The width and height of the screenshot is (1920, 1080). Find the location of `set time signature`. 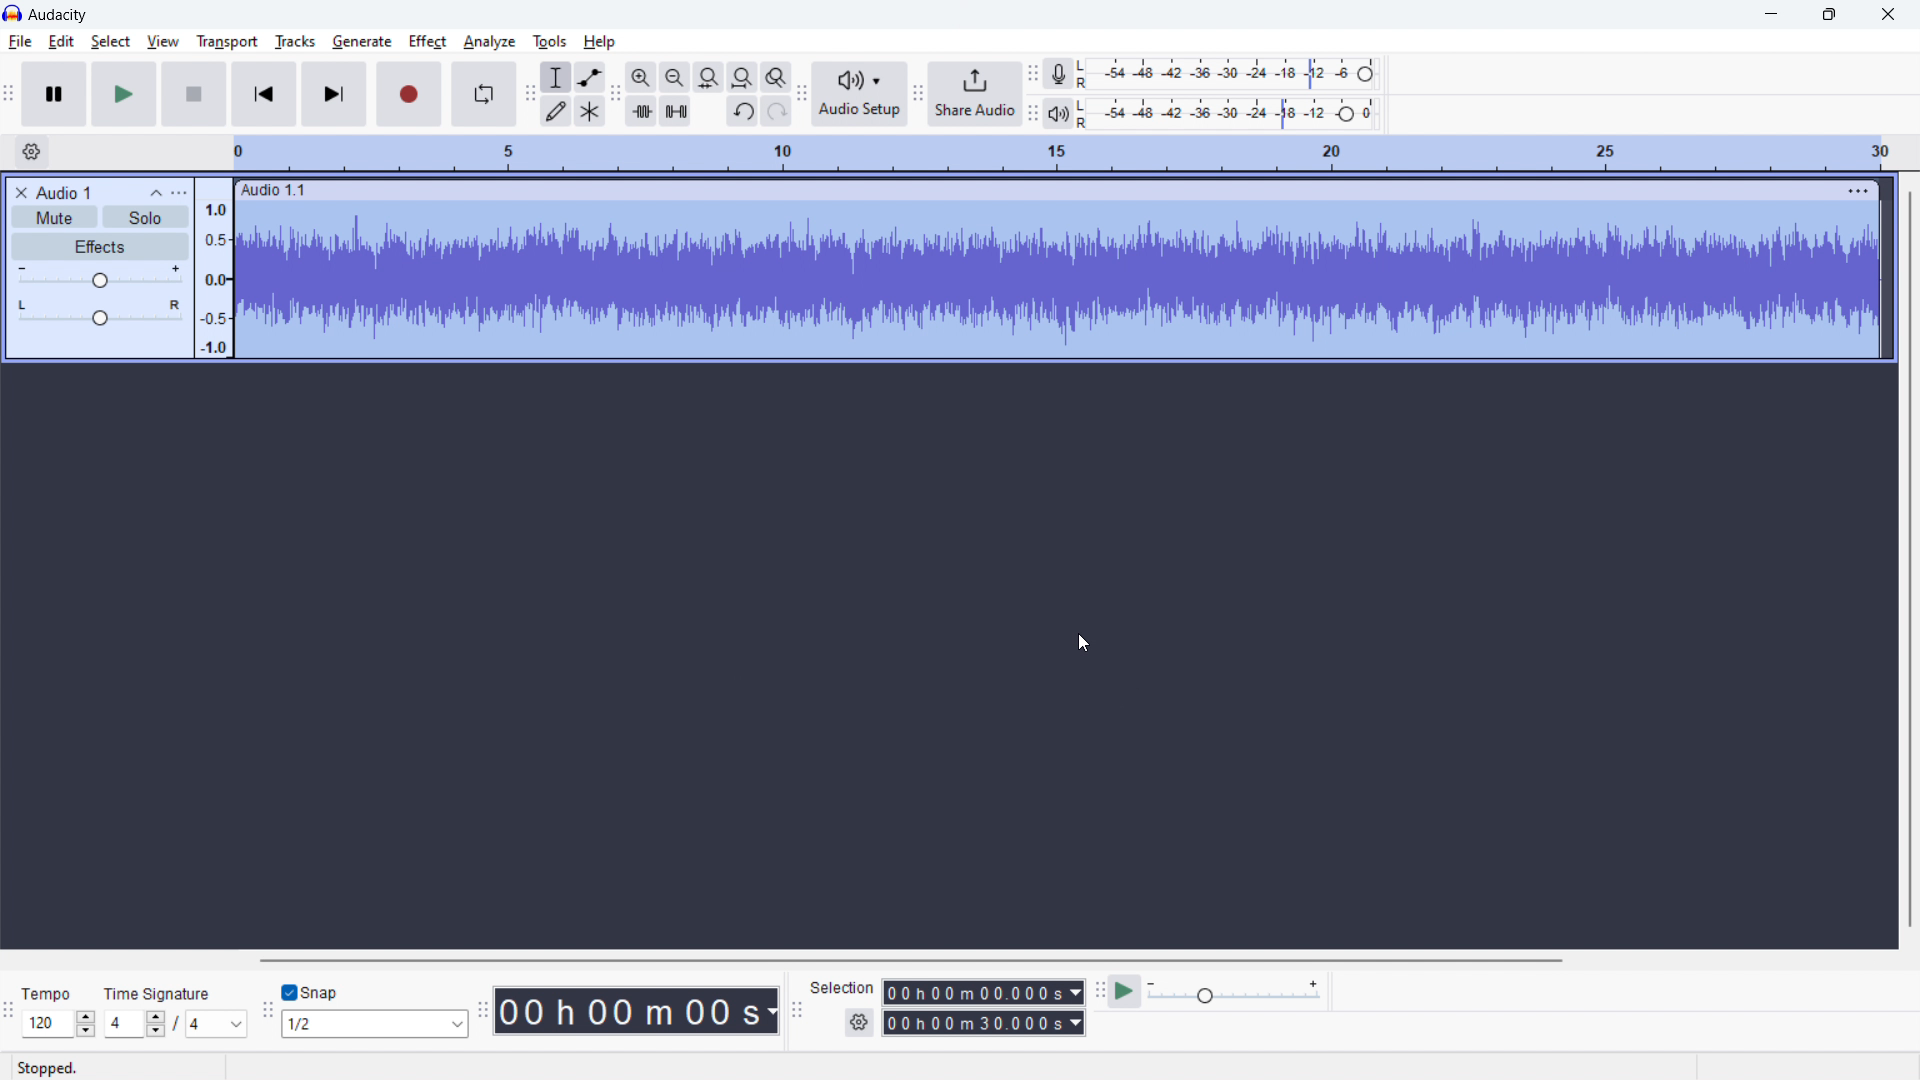

set time signature is located at coordinates (177, 1024).